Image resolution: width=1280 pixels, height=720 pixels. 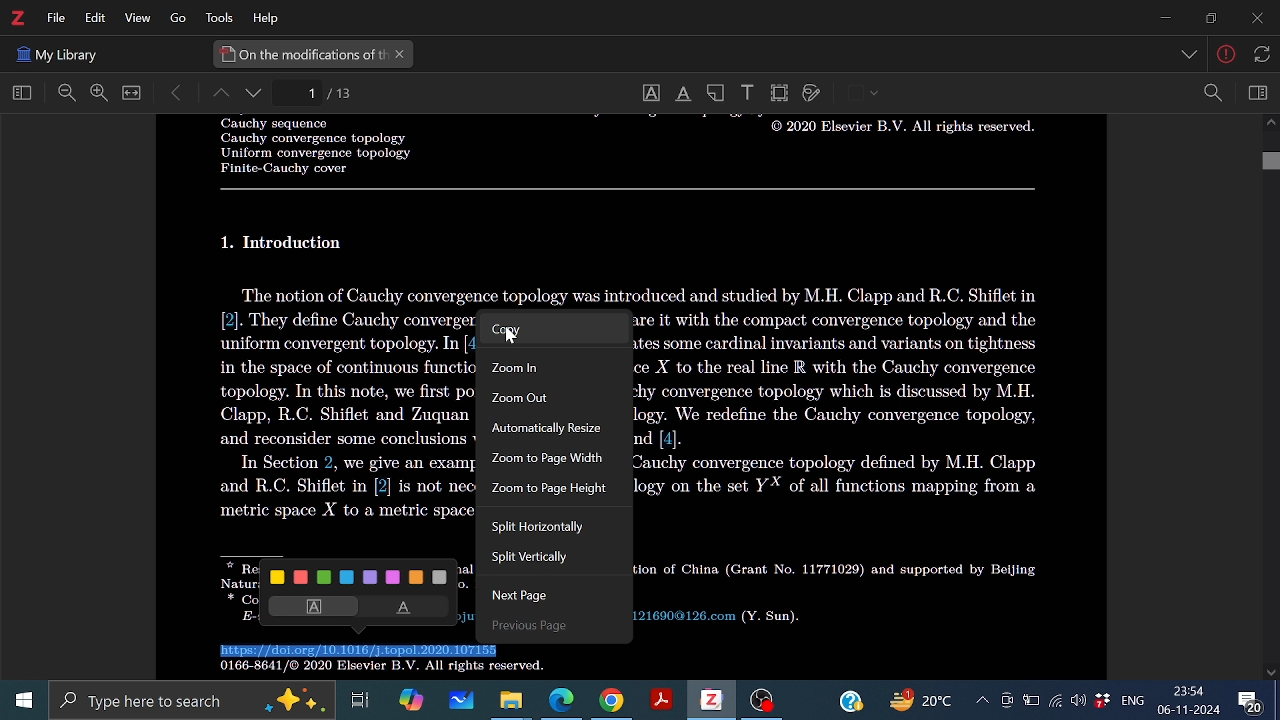 I want to click on Selected part of the text, so click(x=362, y=651).